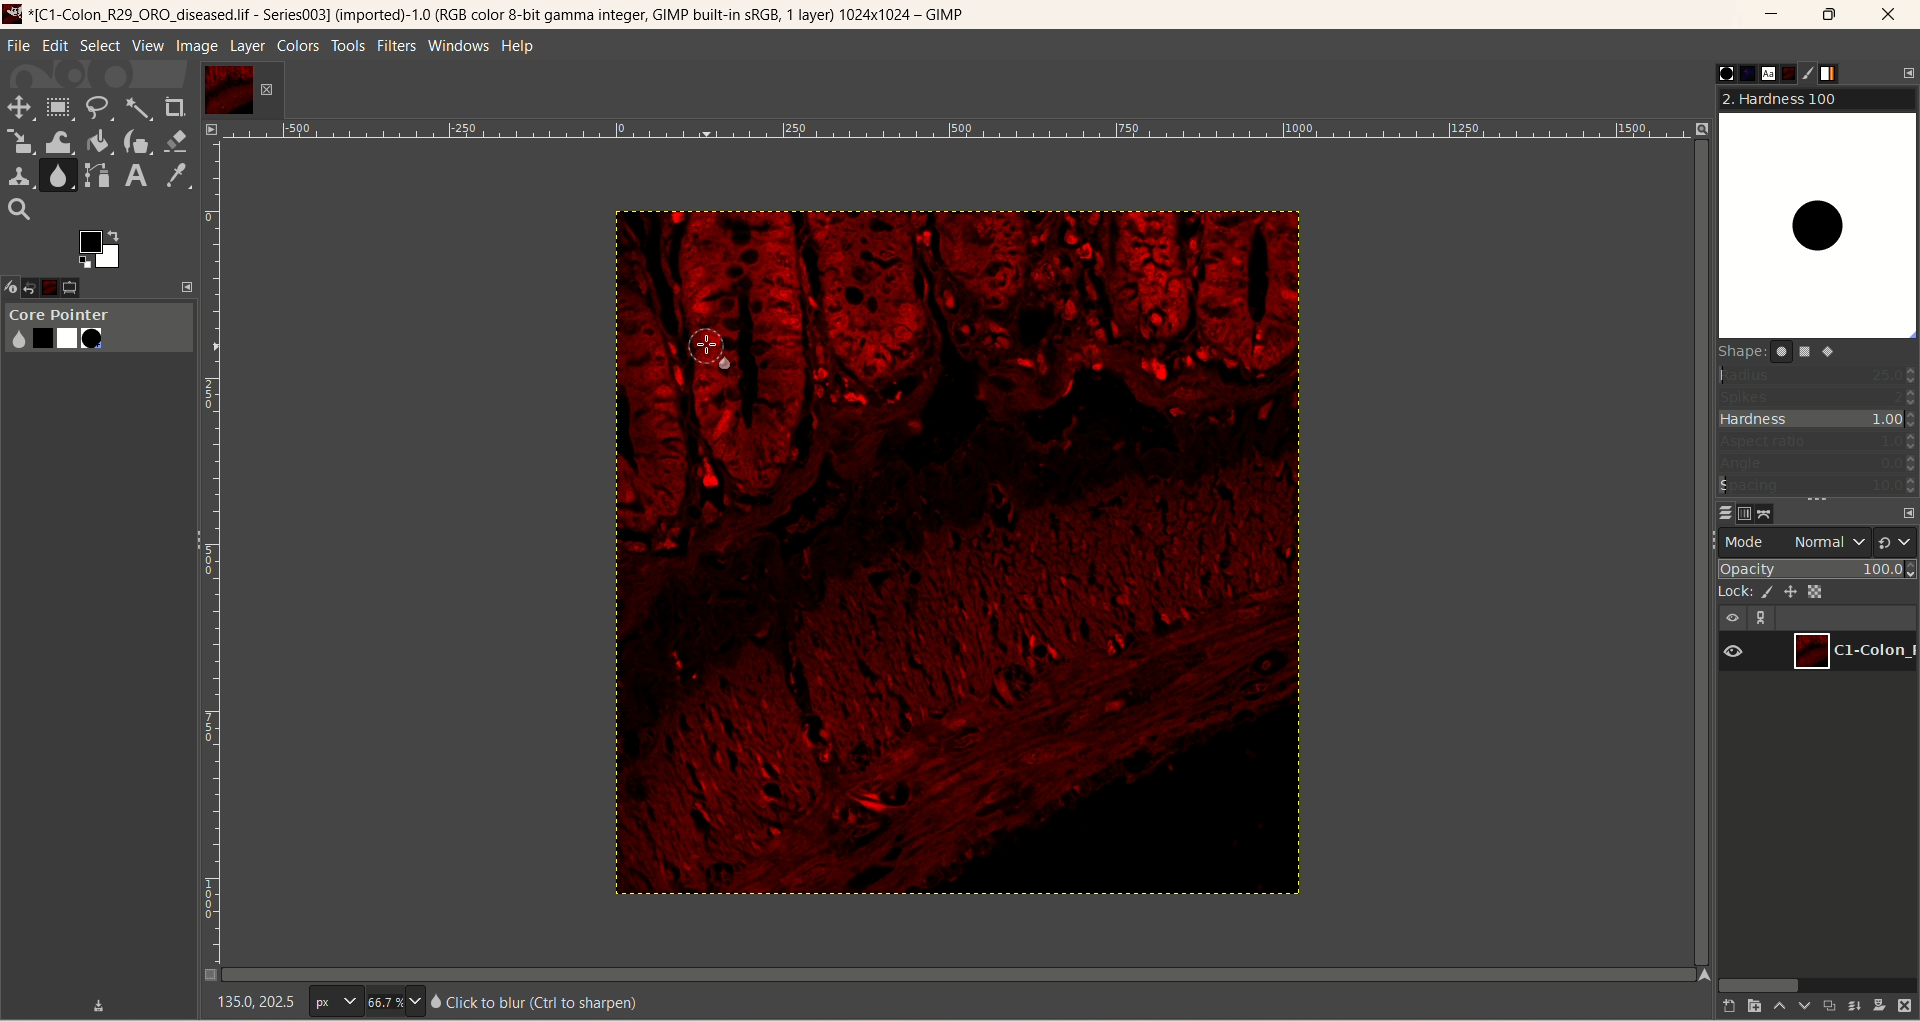  What do you see at coordinates (1818, 463) in the screenshot?
I see `angle` at bounding box center [1818, 463].